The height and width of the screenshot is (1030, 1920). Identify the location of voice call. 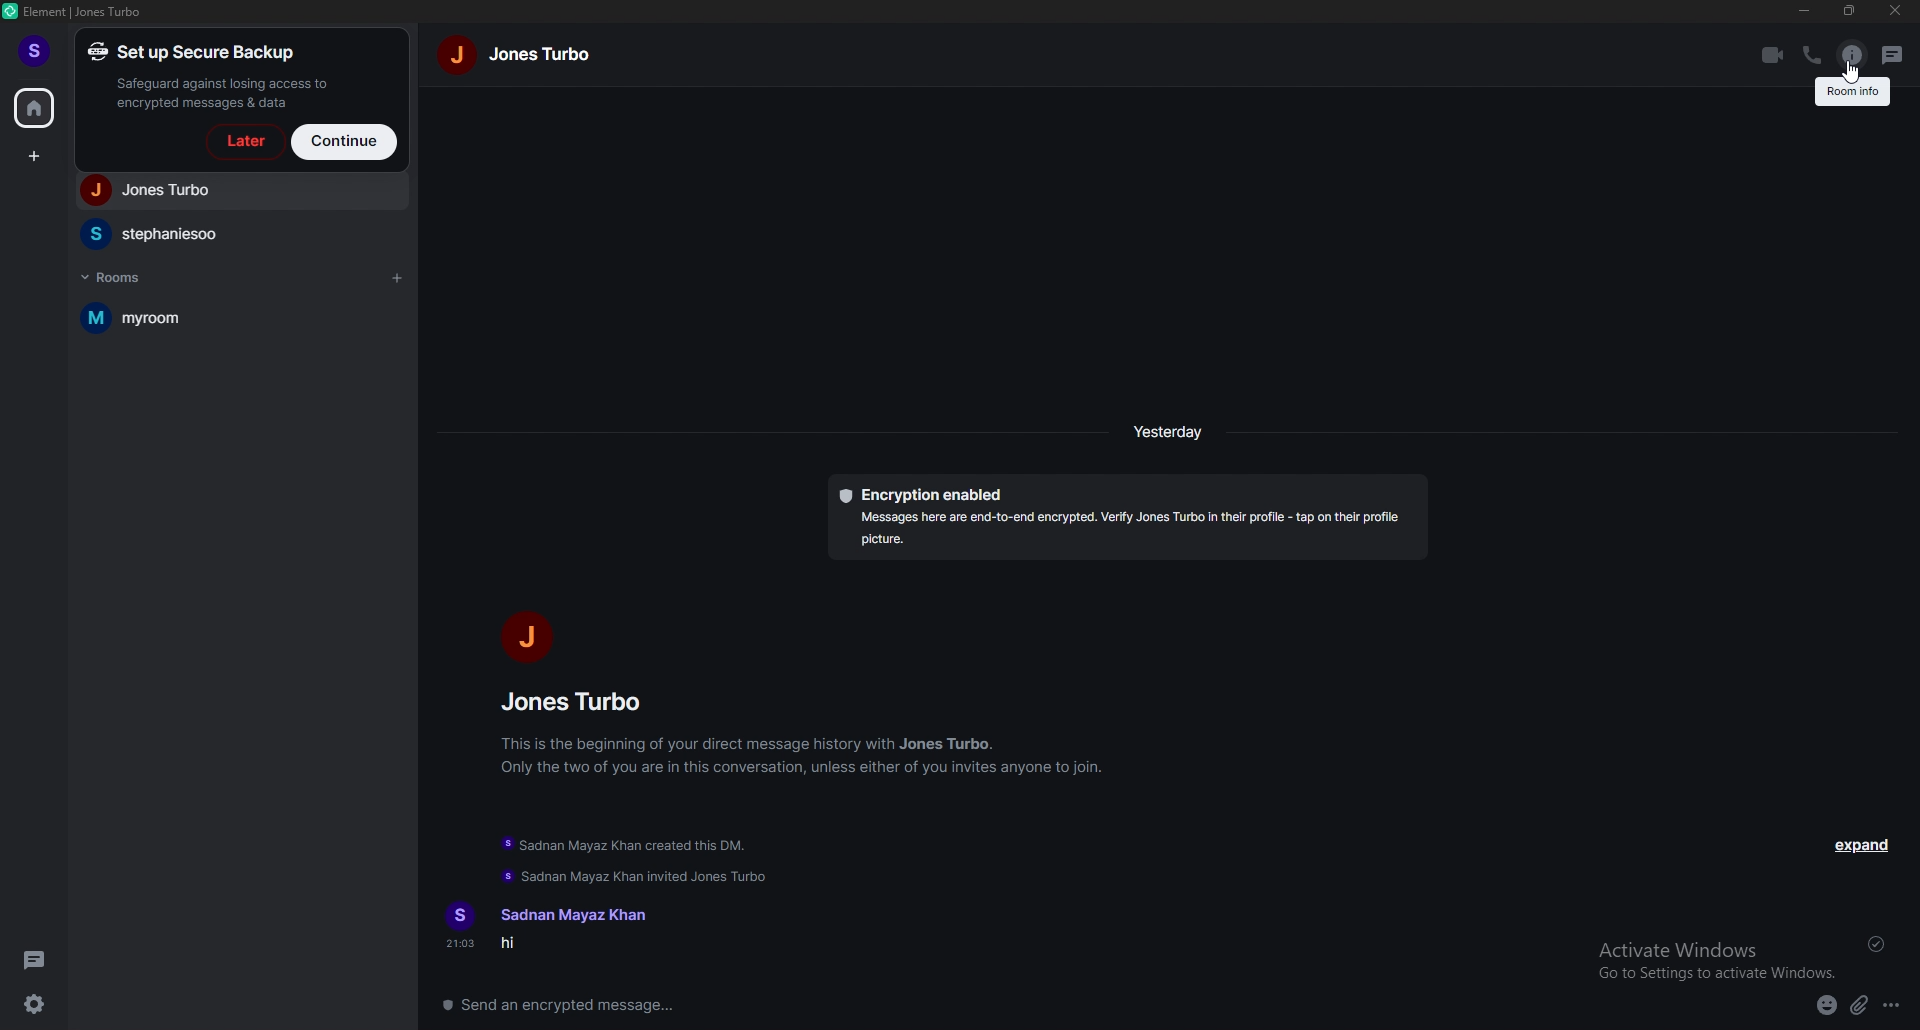
(1812, 54).